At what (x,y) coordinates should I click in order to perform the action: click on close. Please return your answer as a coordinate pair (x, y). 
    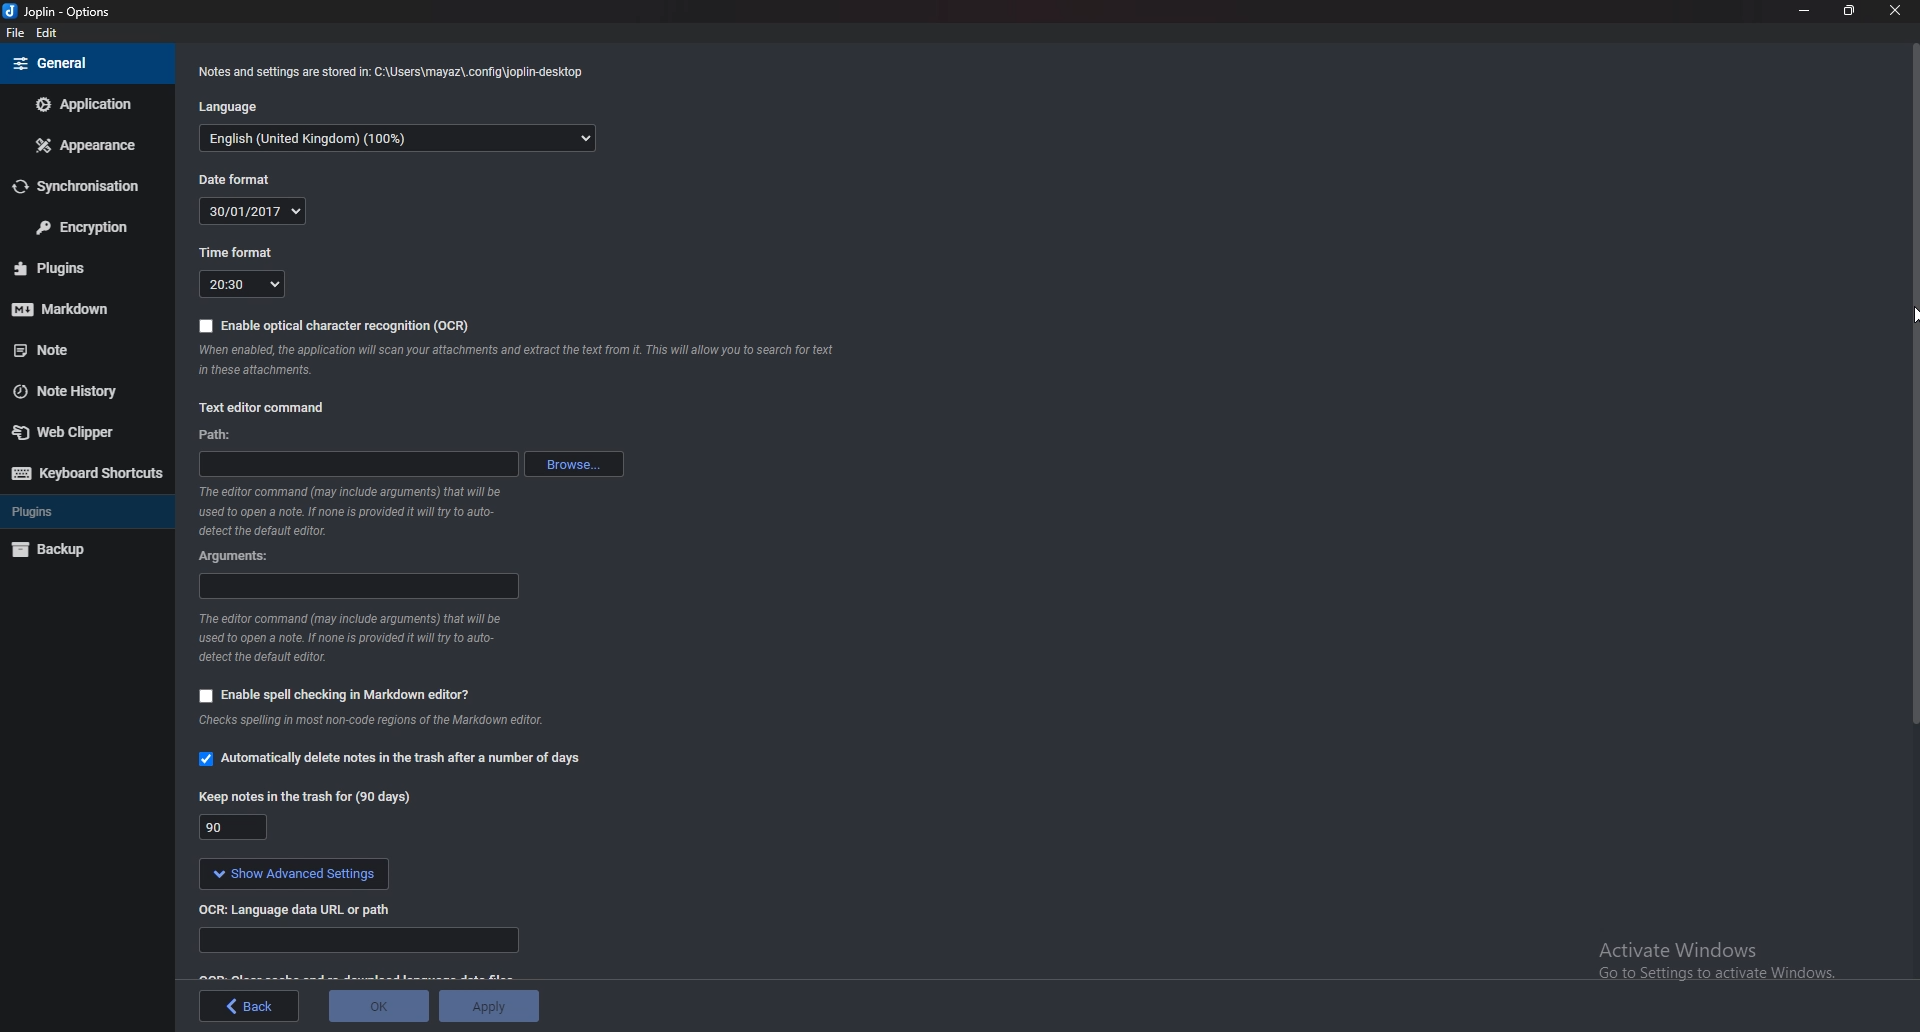
    Looking at the image, I should click on (1893, 12).